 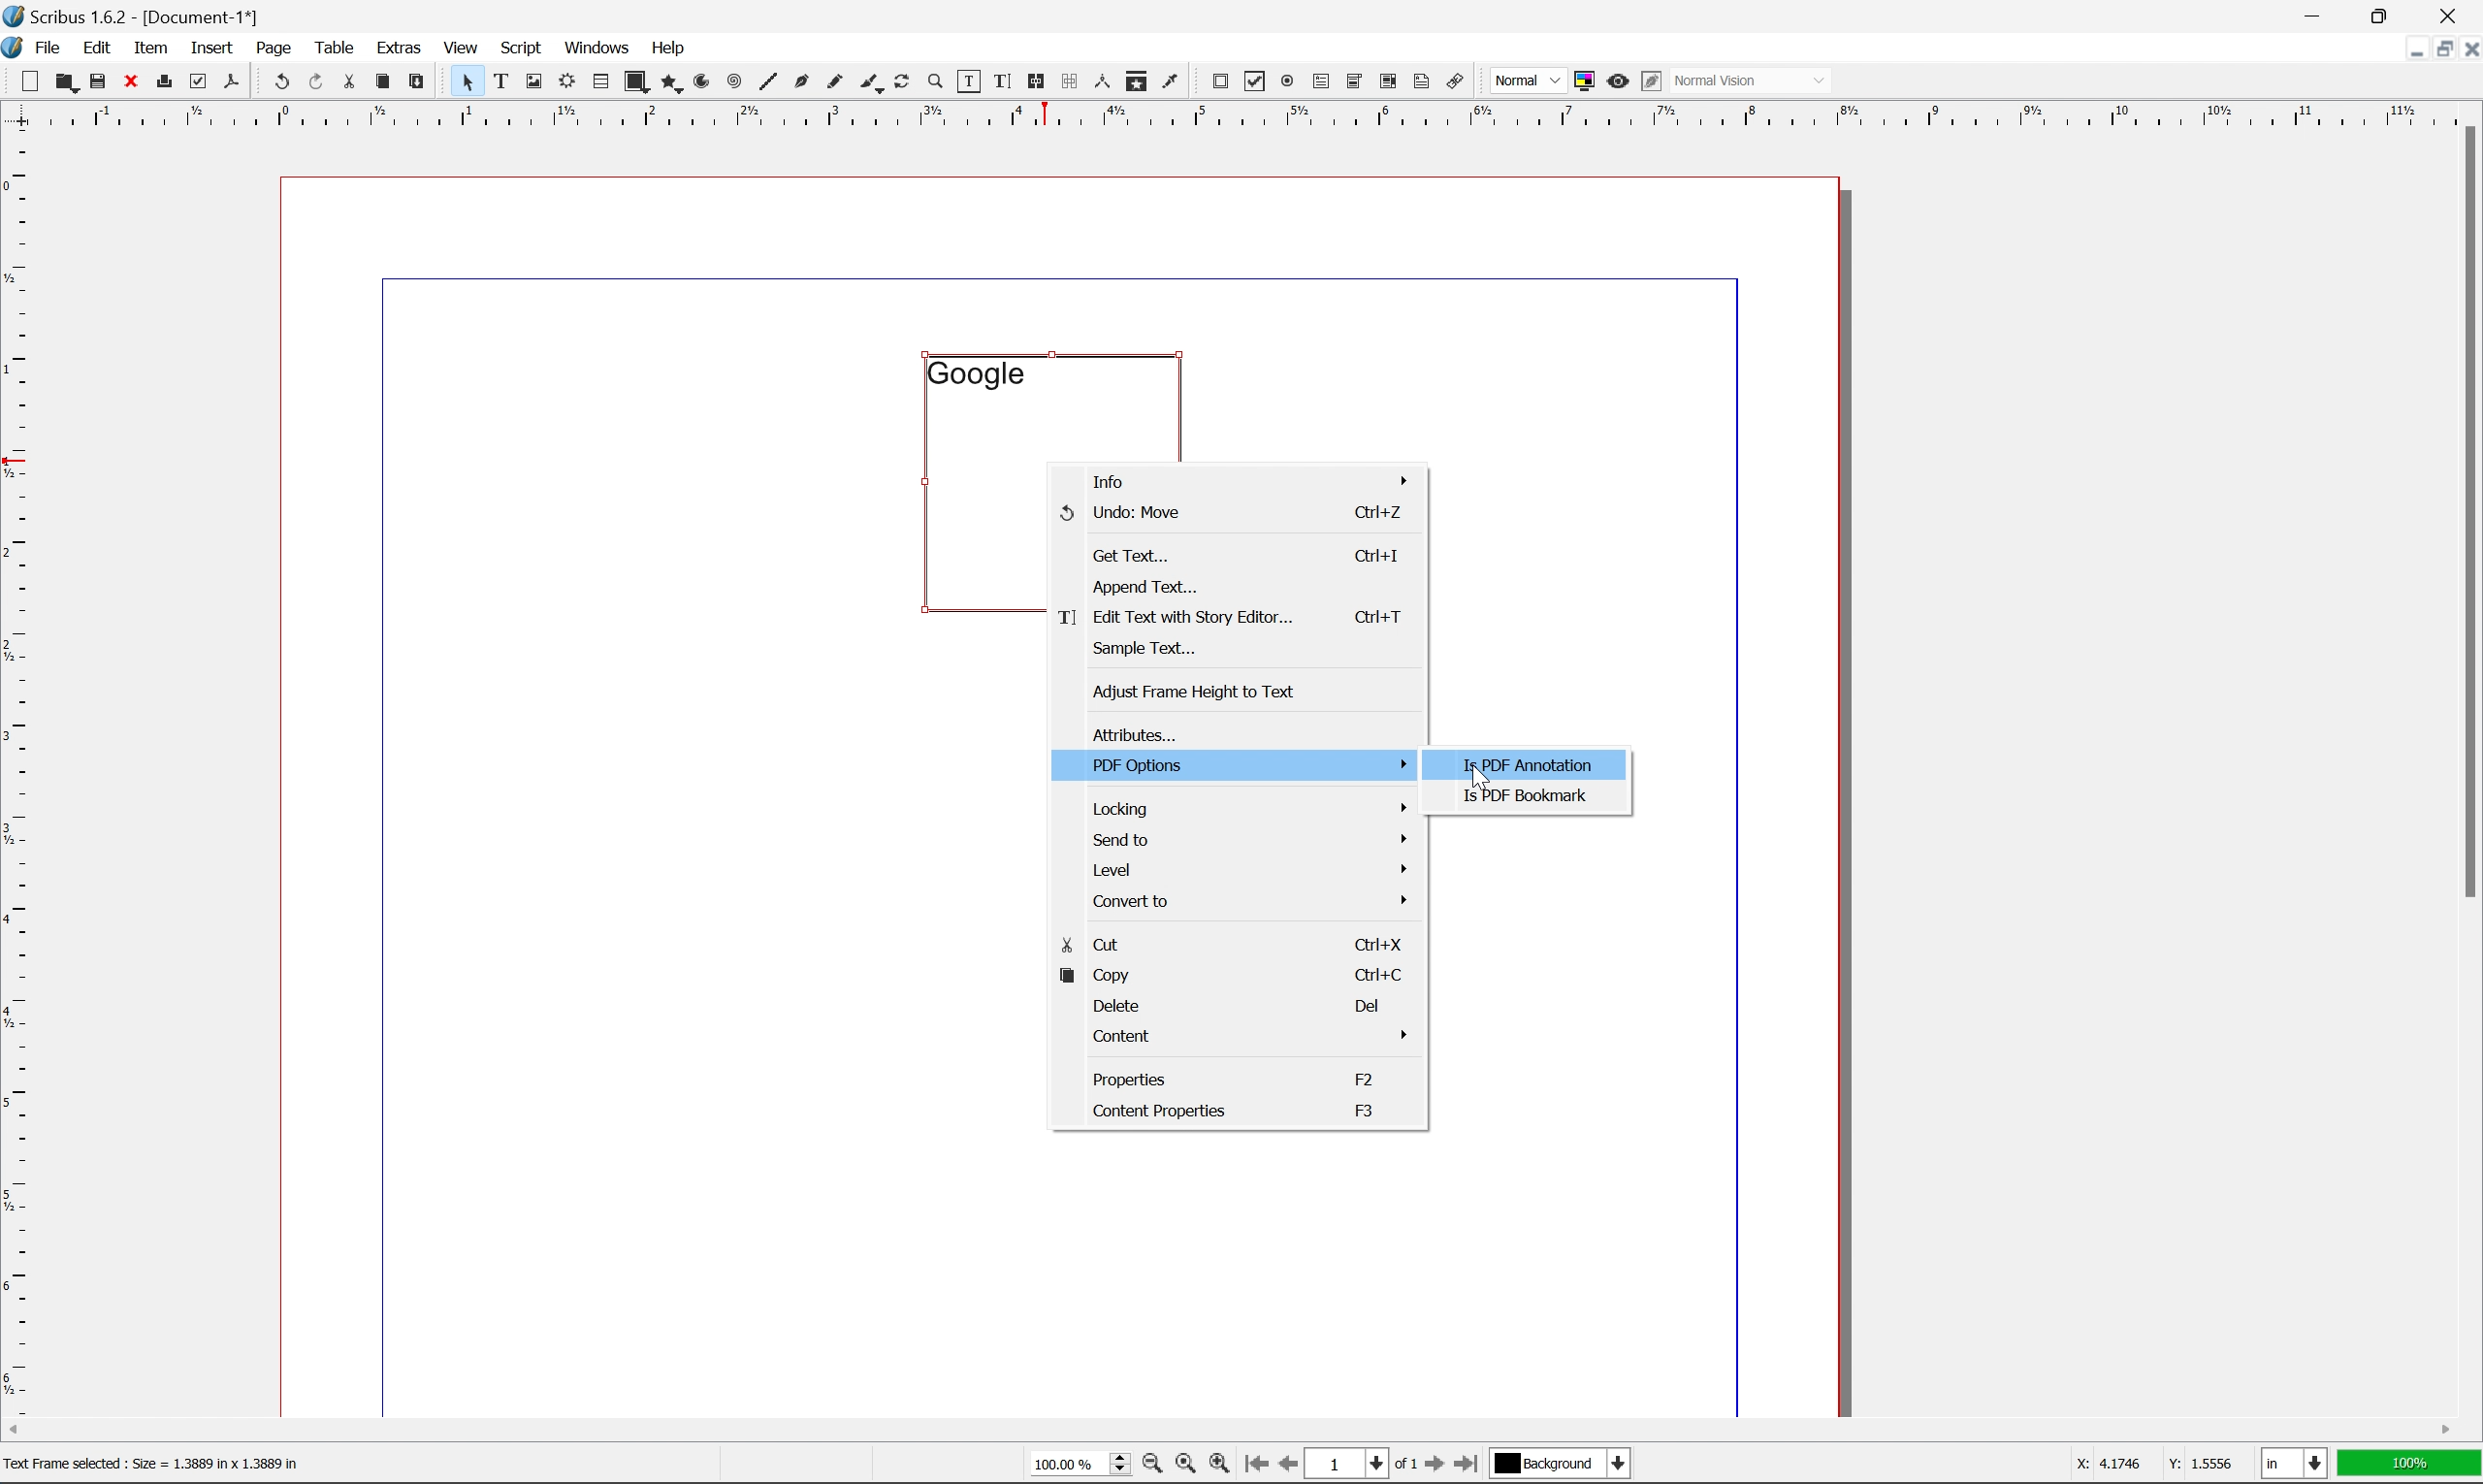 I want to click on pdf checkbox, so click(x=1250, y=83).